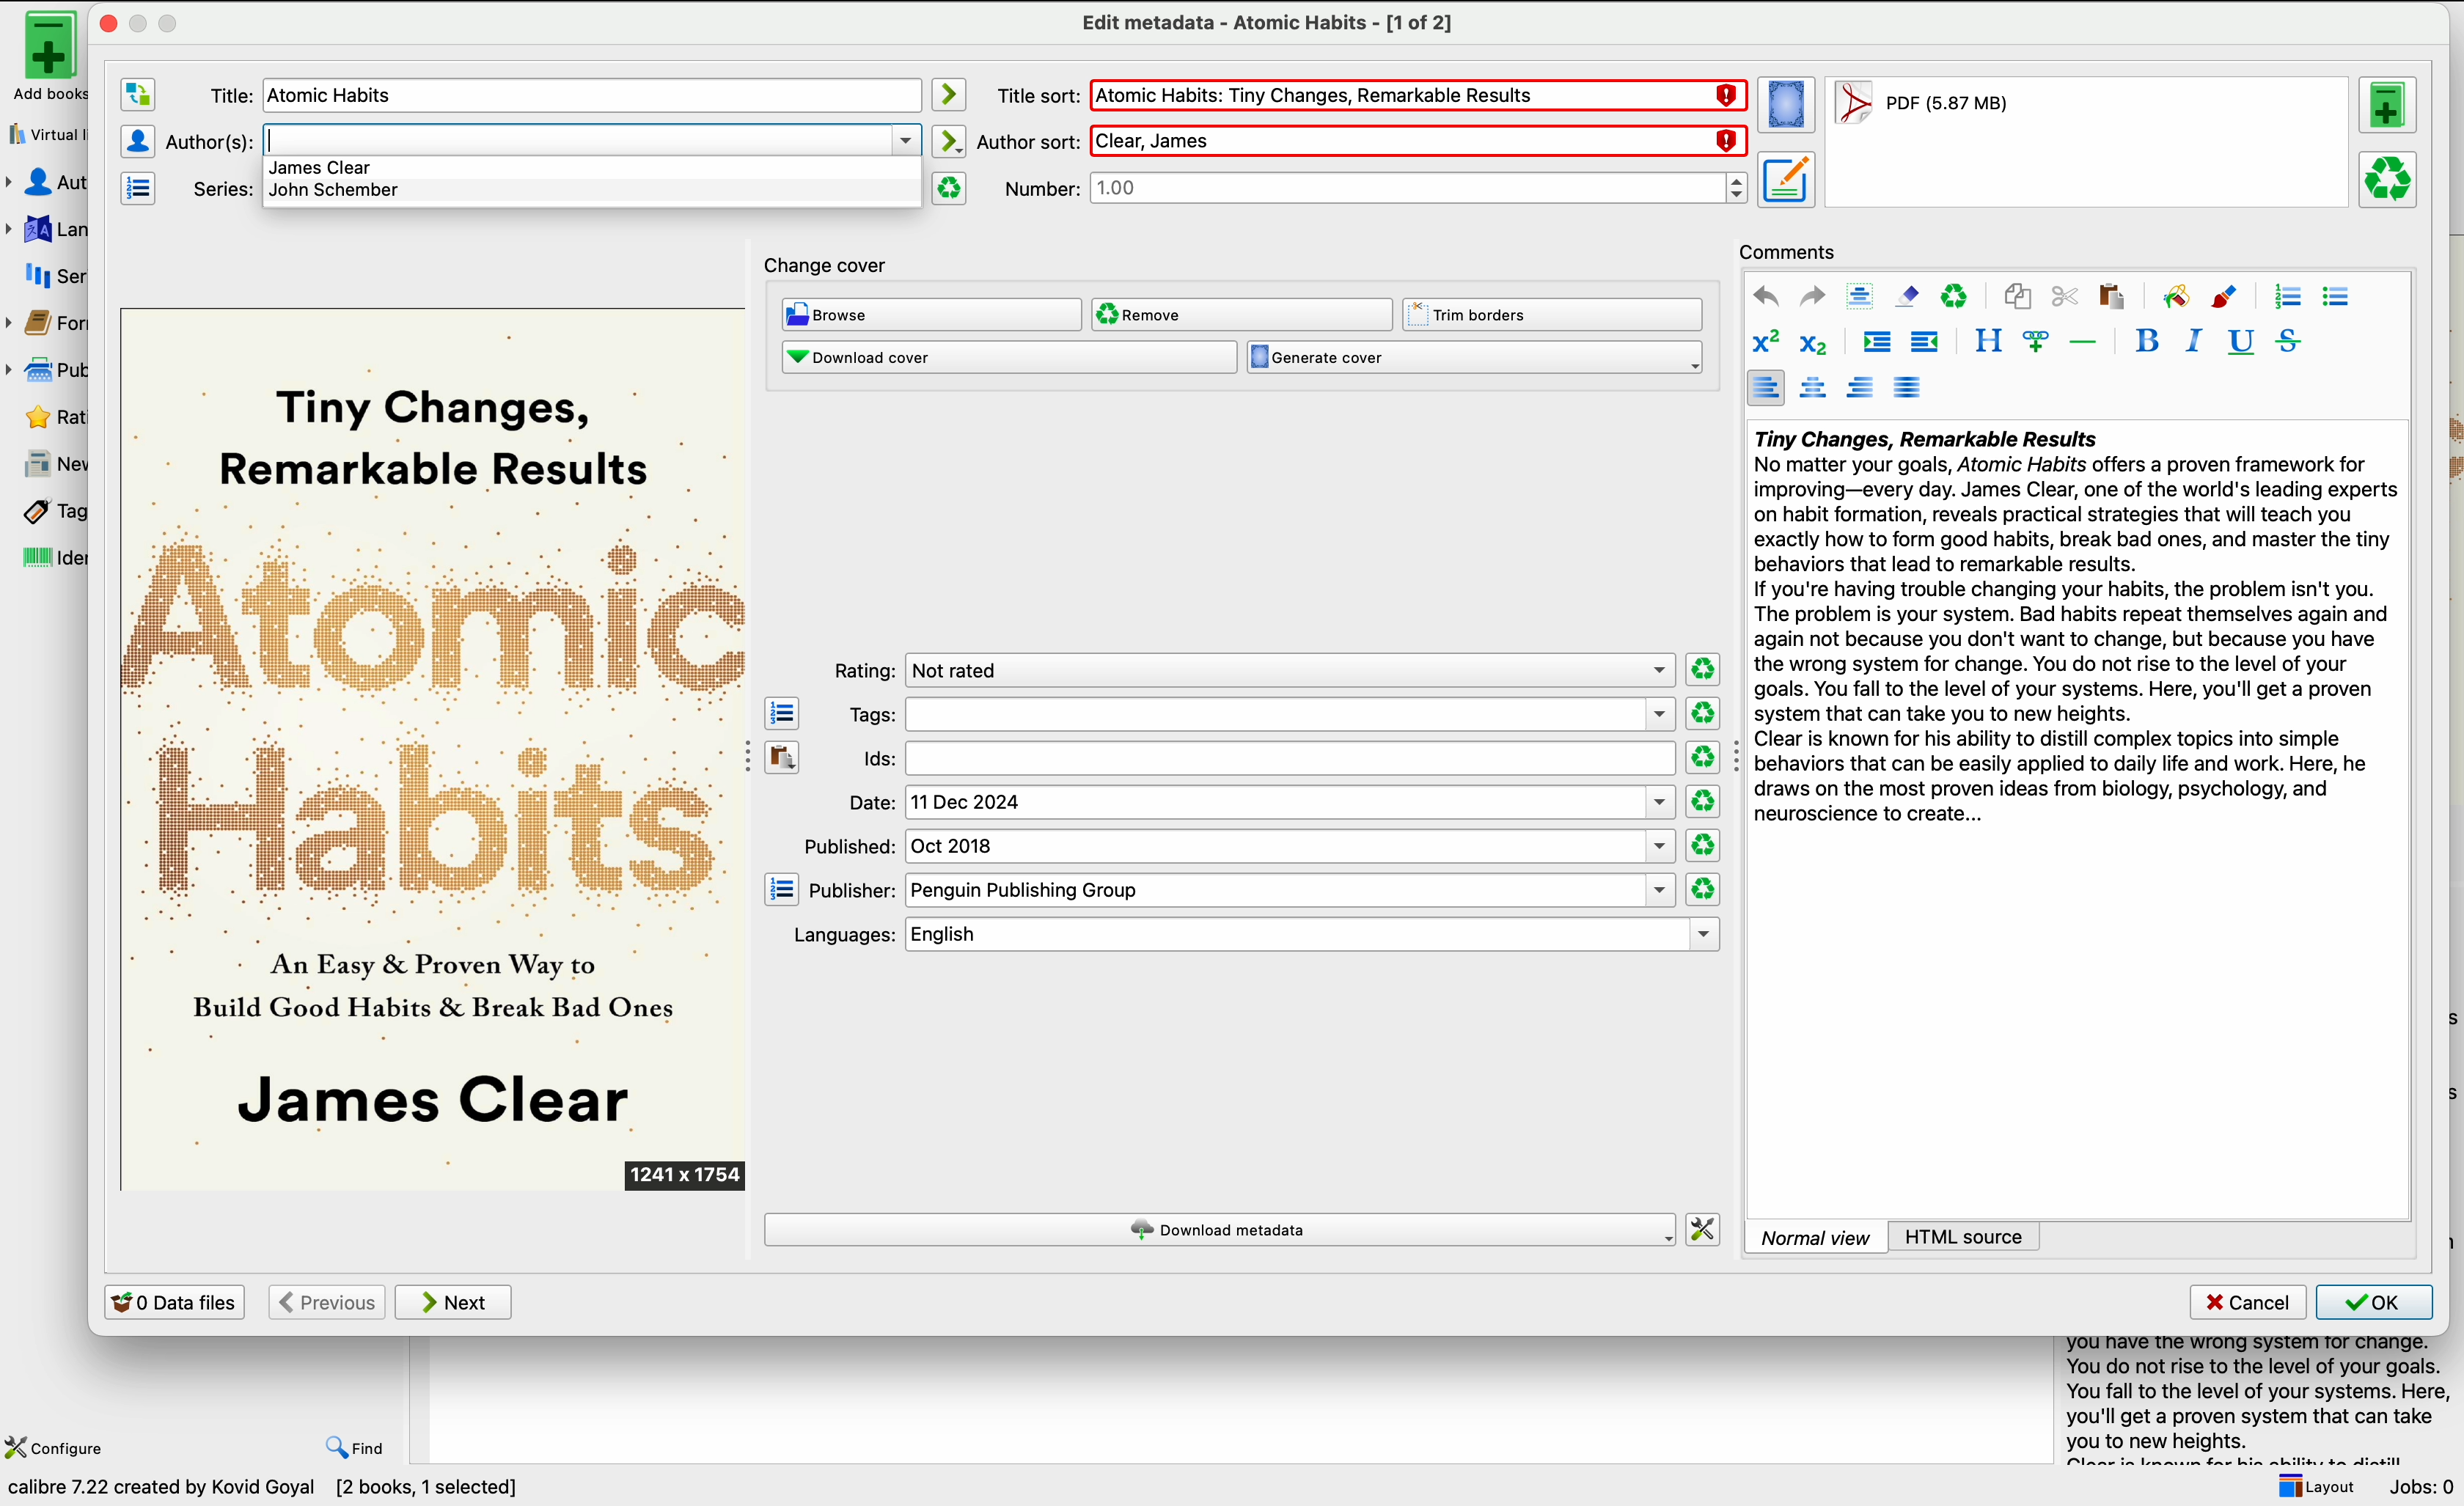 This screenshot has width=2464, height=1506. I want to click on browse, so click(931, 314).